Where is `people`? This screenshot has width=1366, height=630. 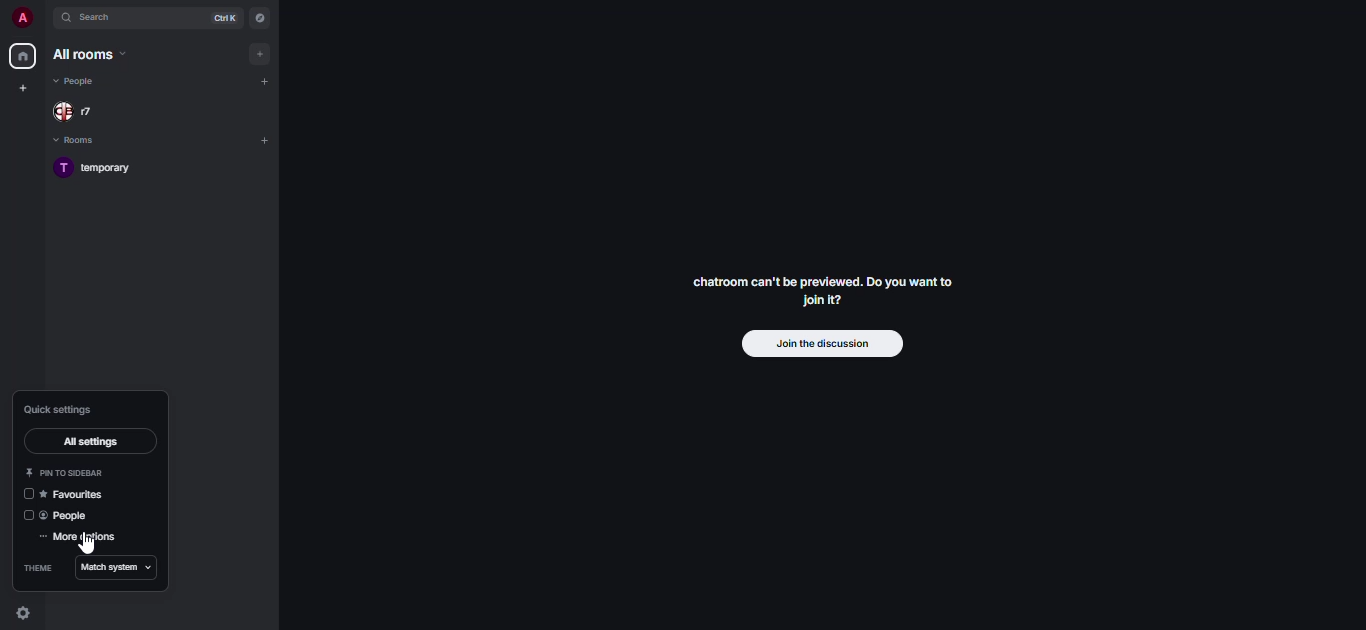
people is located at coordinates (80, 112).